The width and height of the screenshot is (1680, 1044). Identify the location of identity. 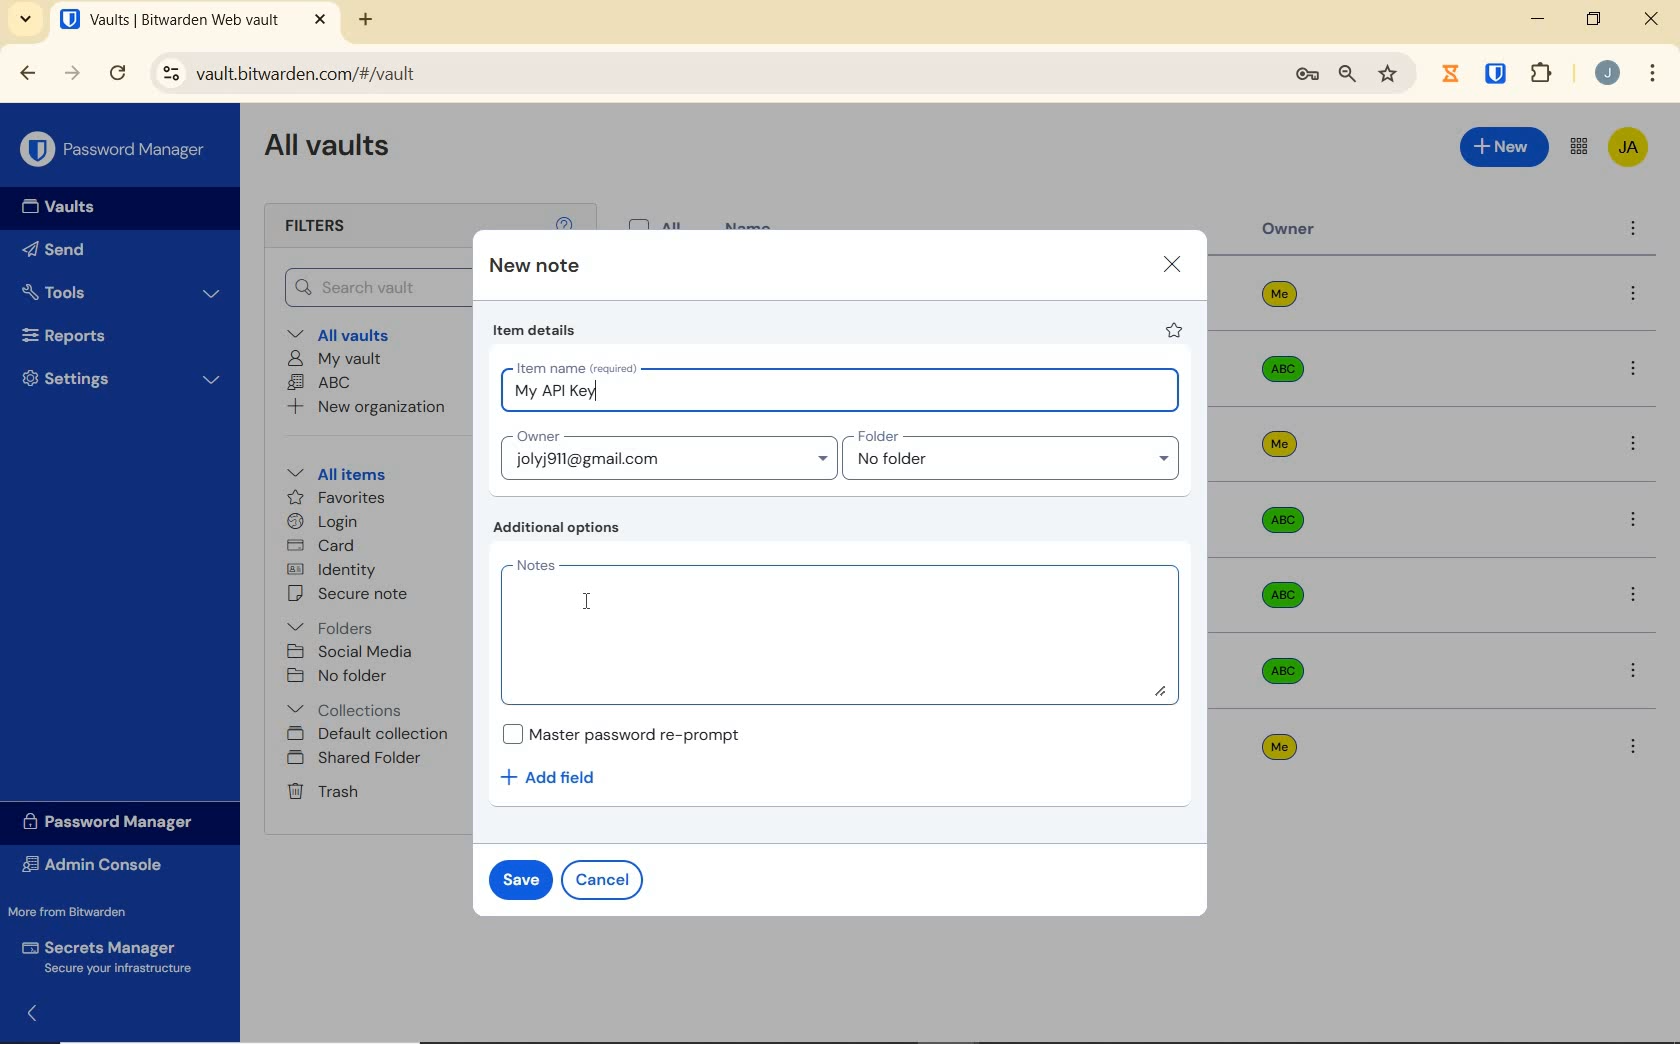
(335, 570).